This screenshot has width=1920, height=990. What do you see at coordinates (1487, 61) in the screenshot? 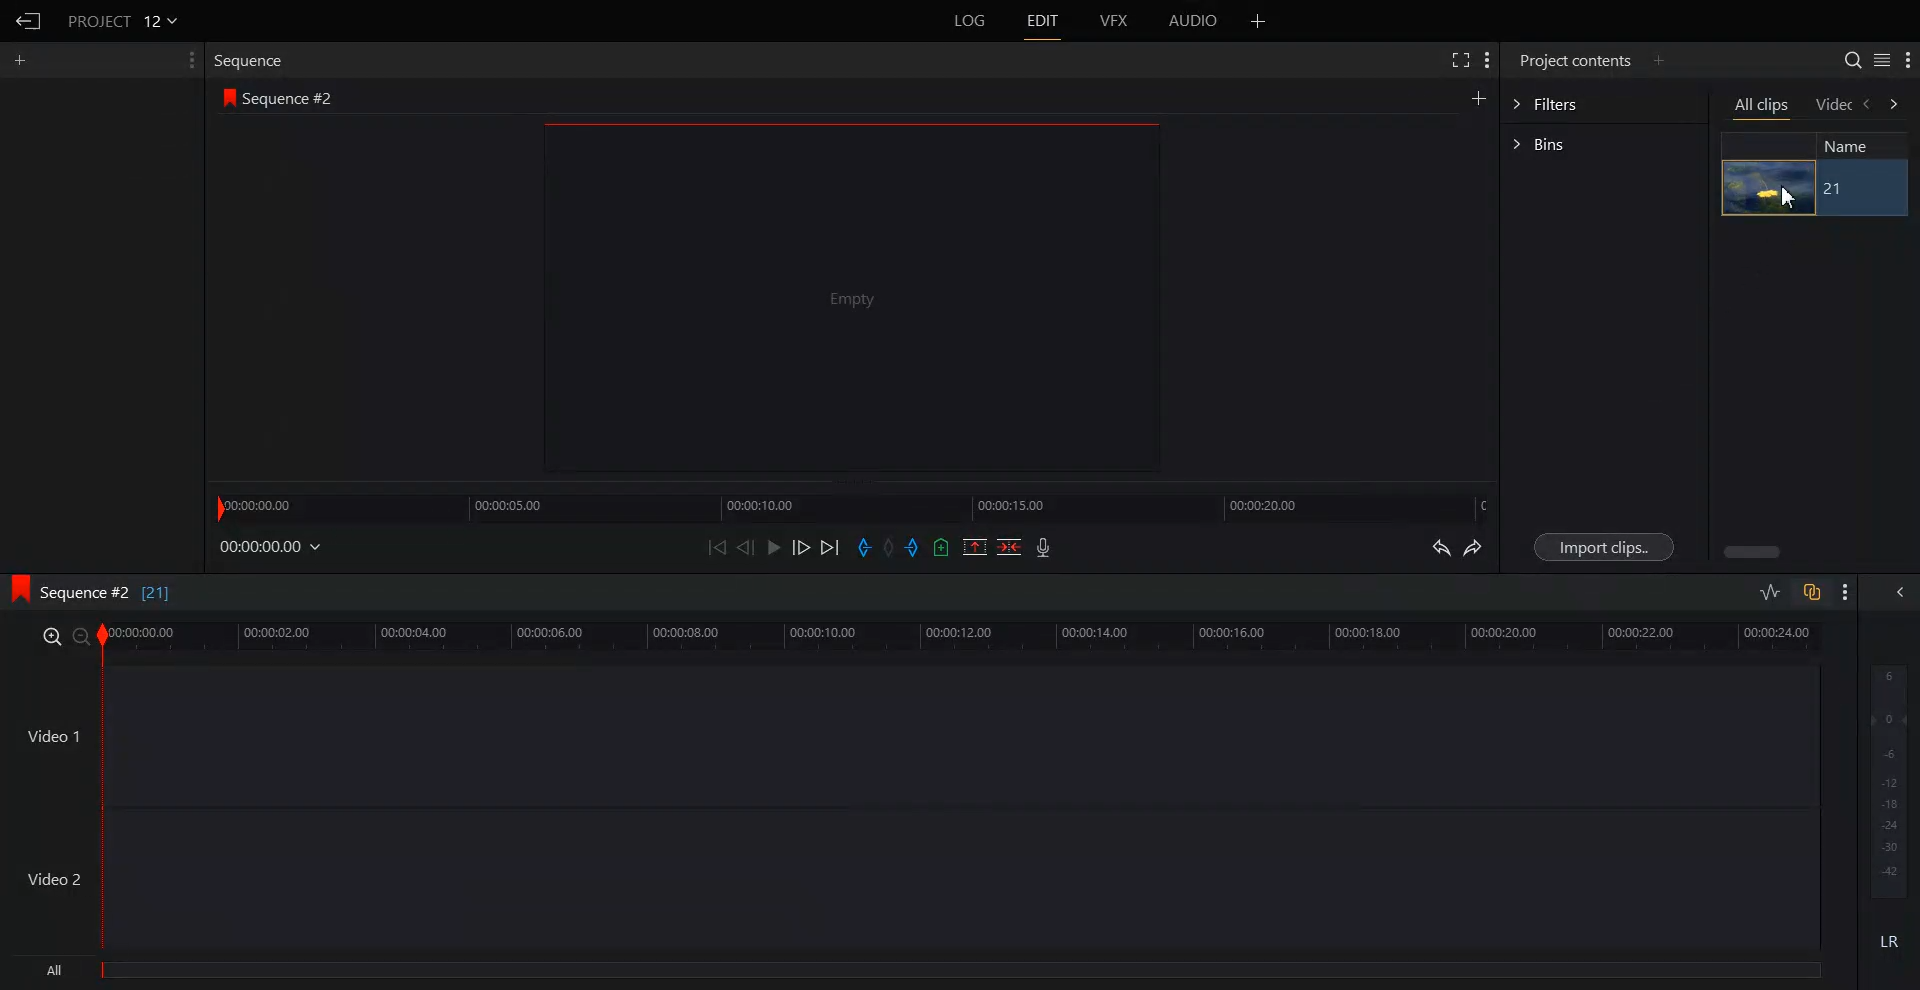
I see `Show Setting Menu` at bounding box center [1487, 61].